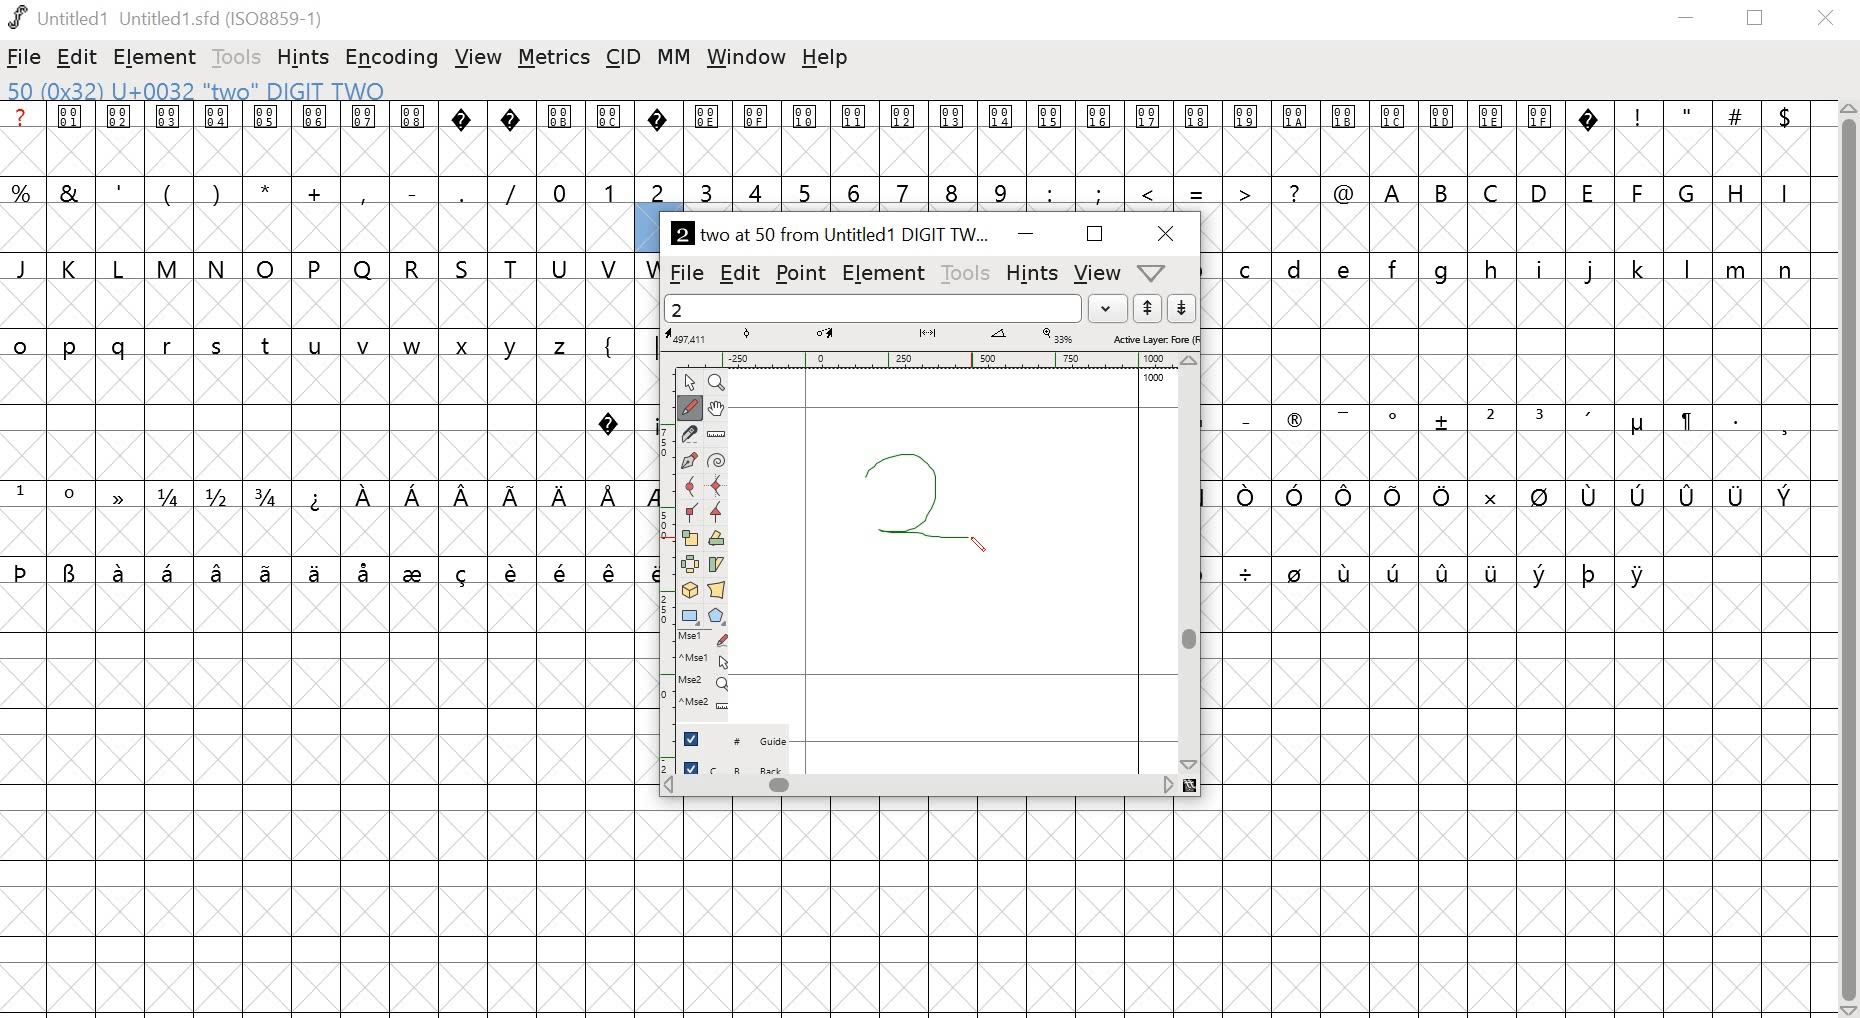  I want to click on pen, so click(691, 461).